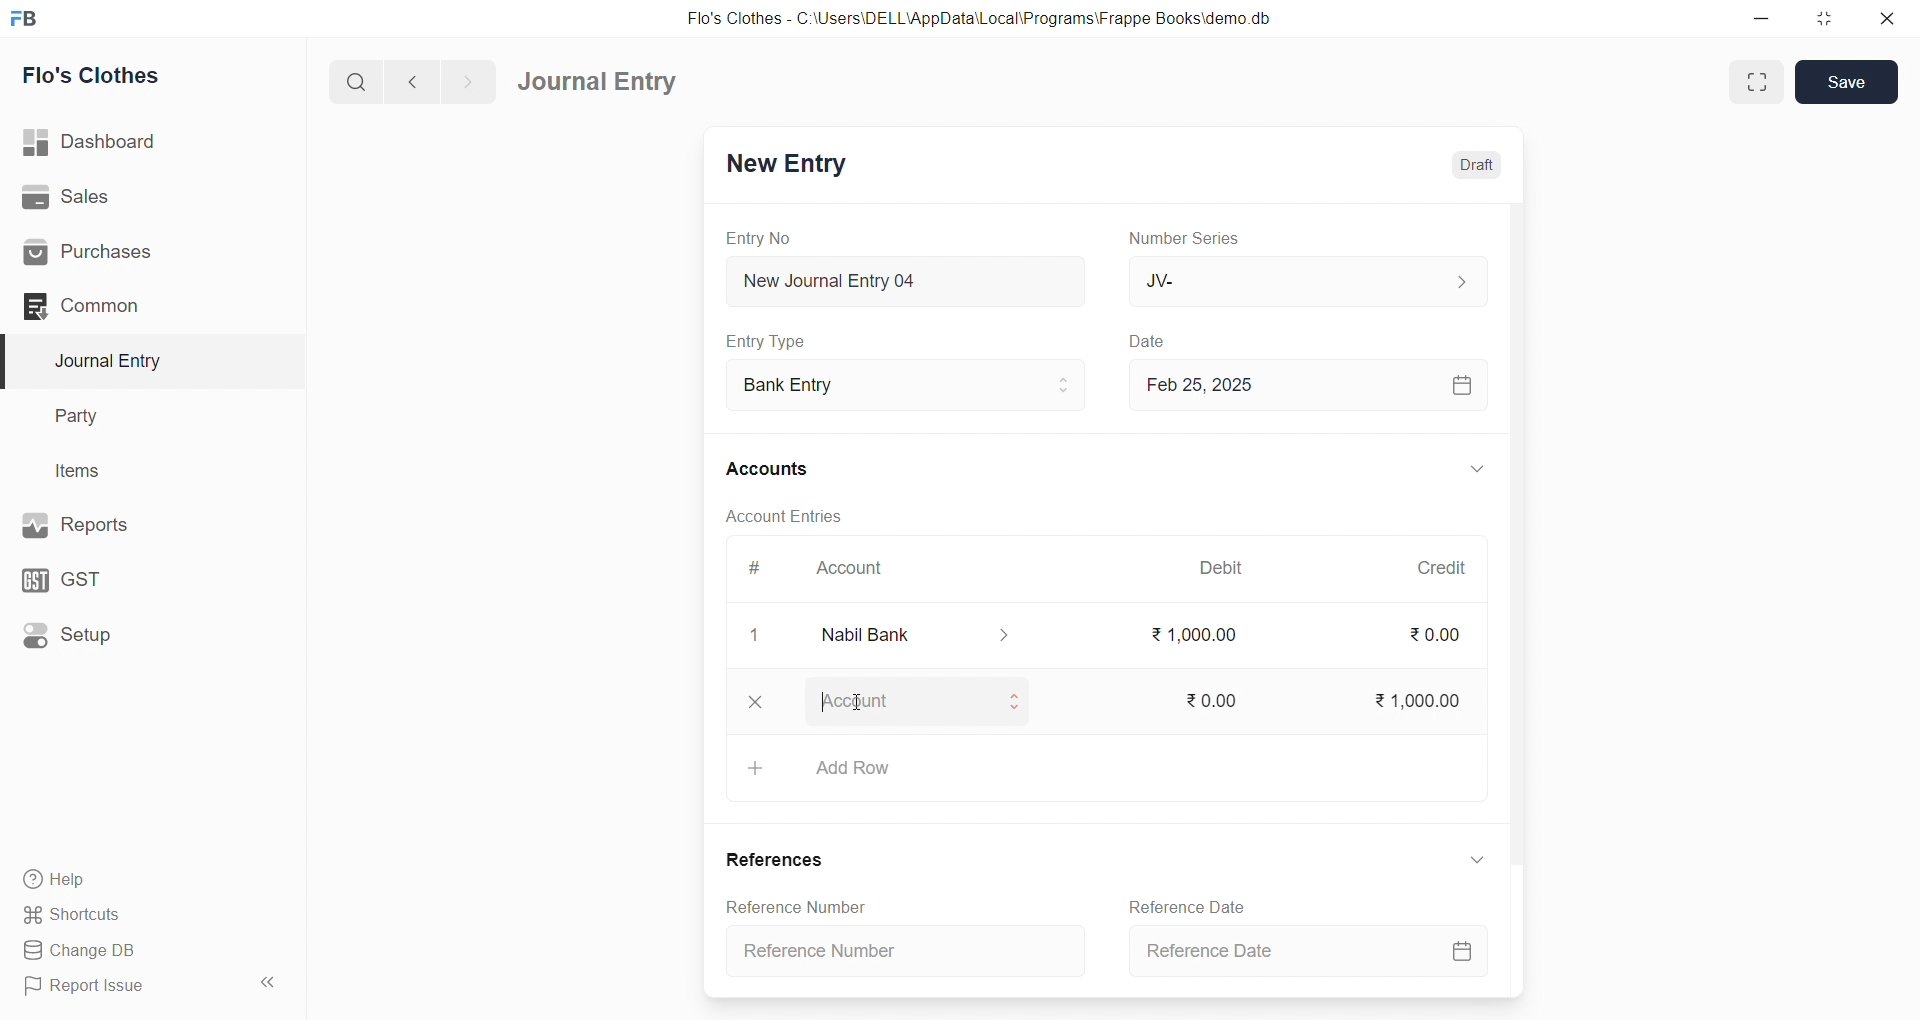  I want to click on Credit, so click(1441, 568).